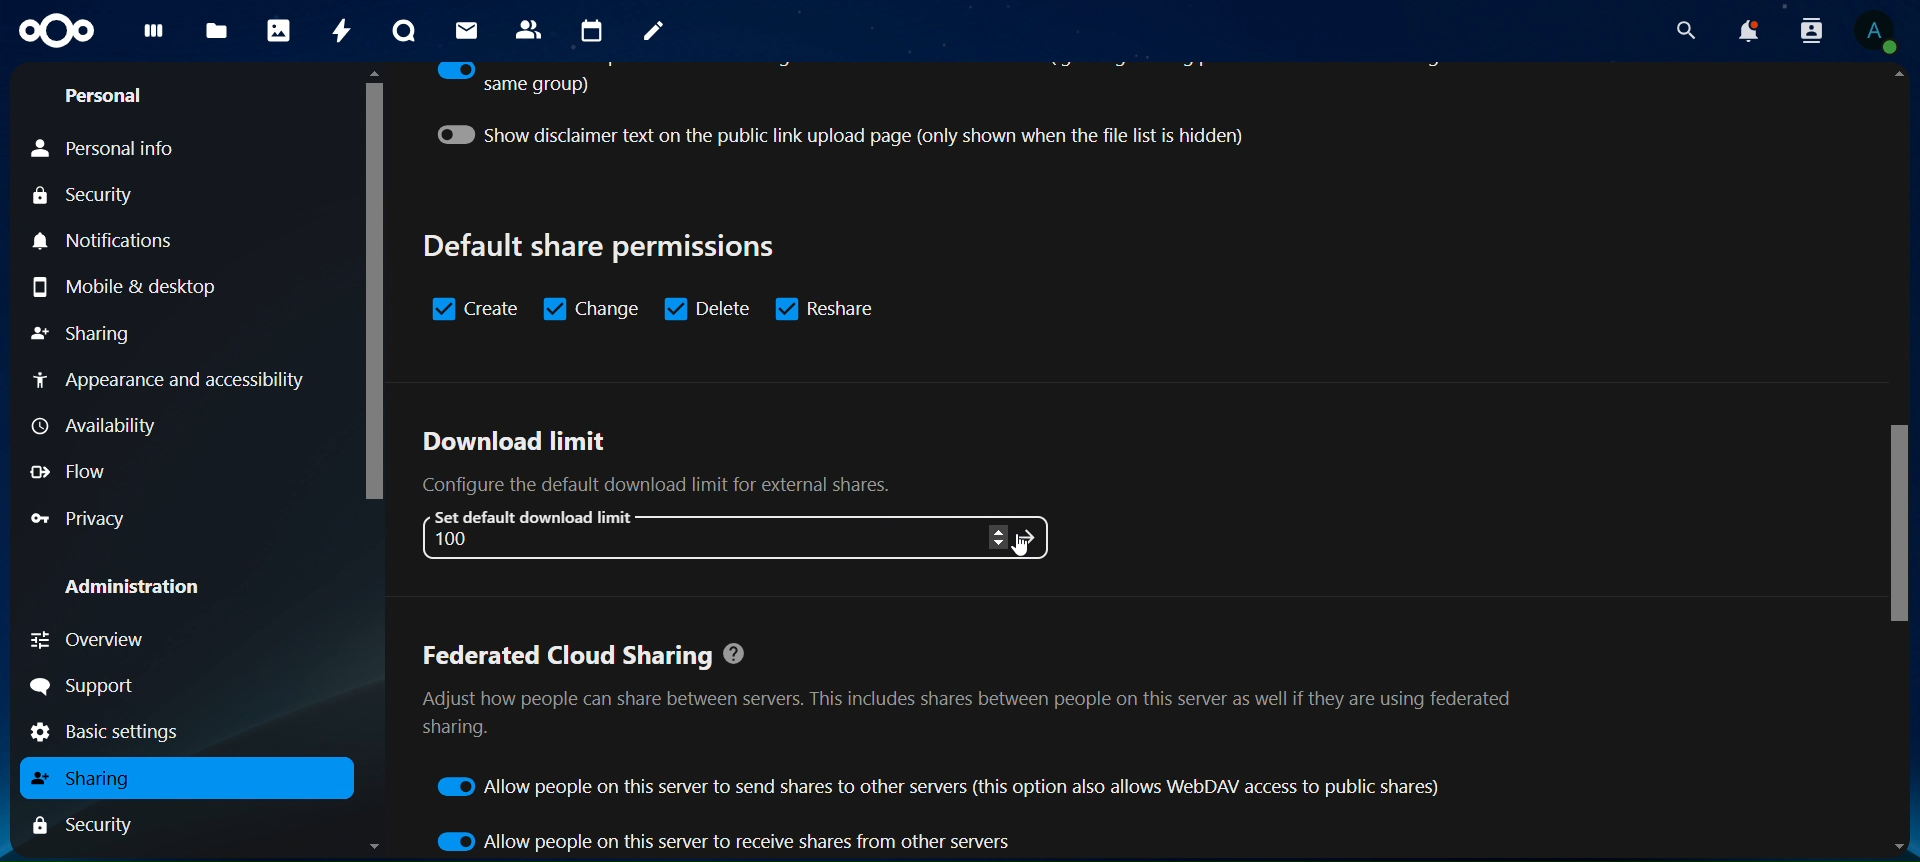 The height and width of the screenshot is (862, 1920). I want to click on availability, so click(101, 426).